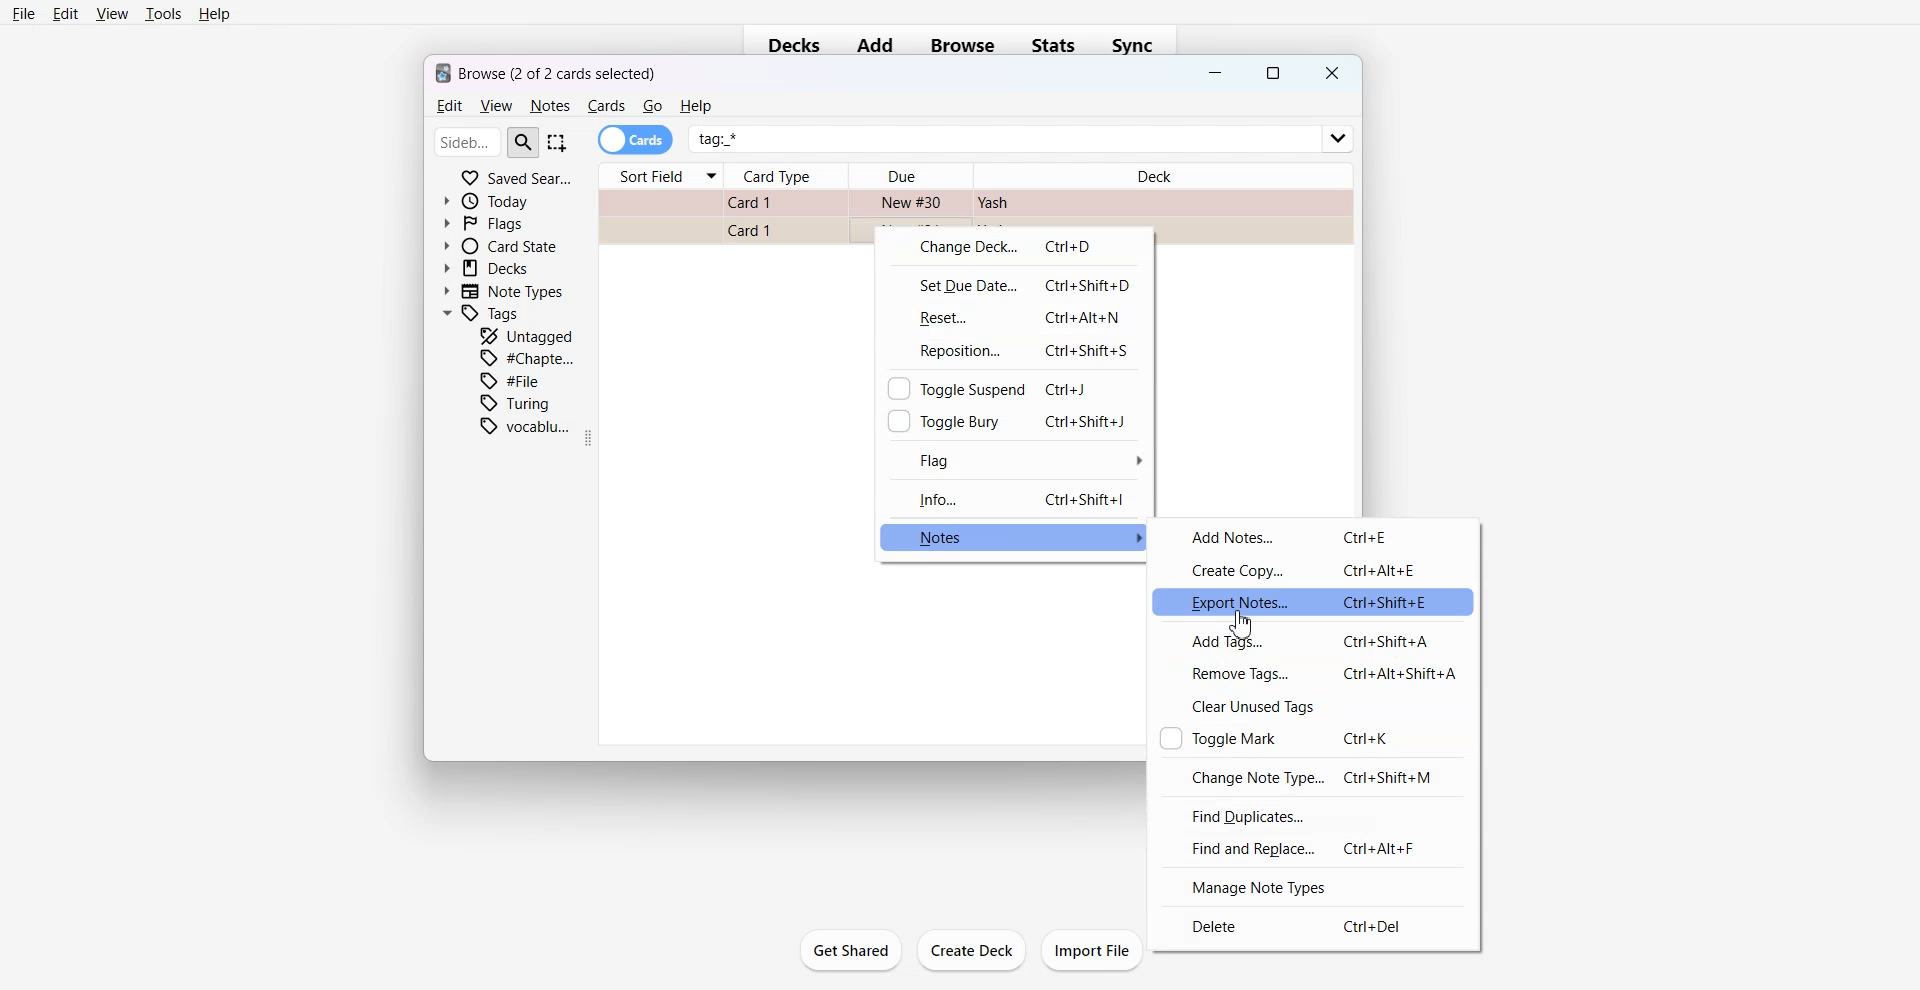  Describe the element at coordinates (516, 403) in the screenshot. I see `Turing` at that location.